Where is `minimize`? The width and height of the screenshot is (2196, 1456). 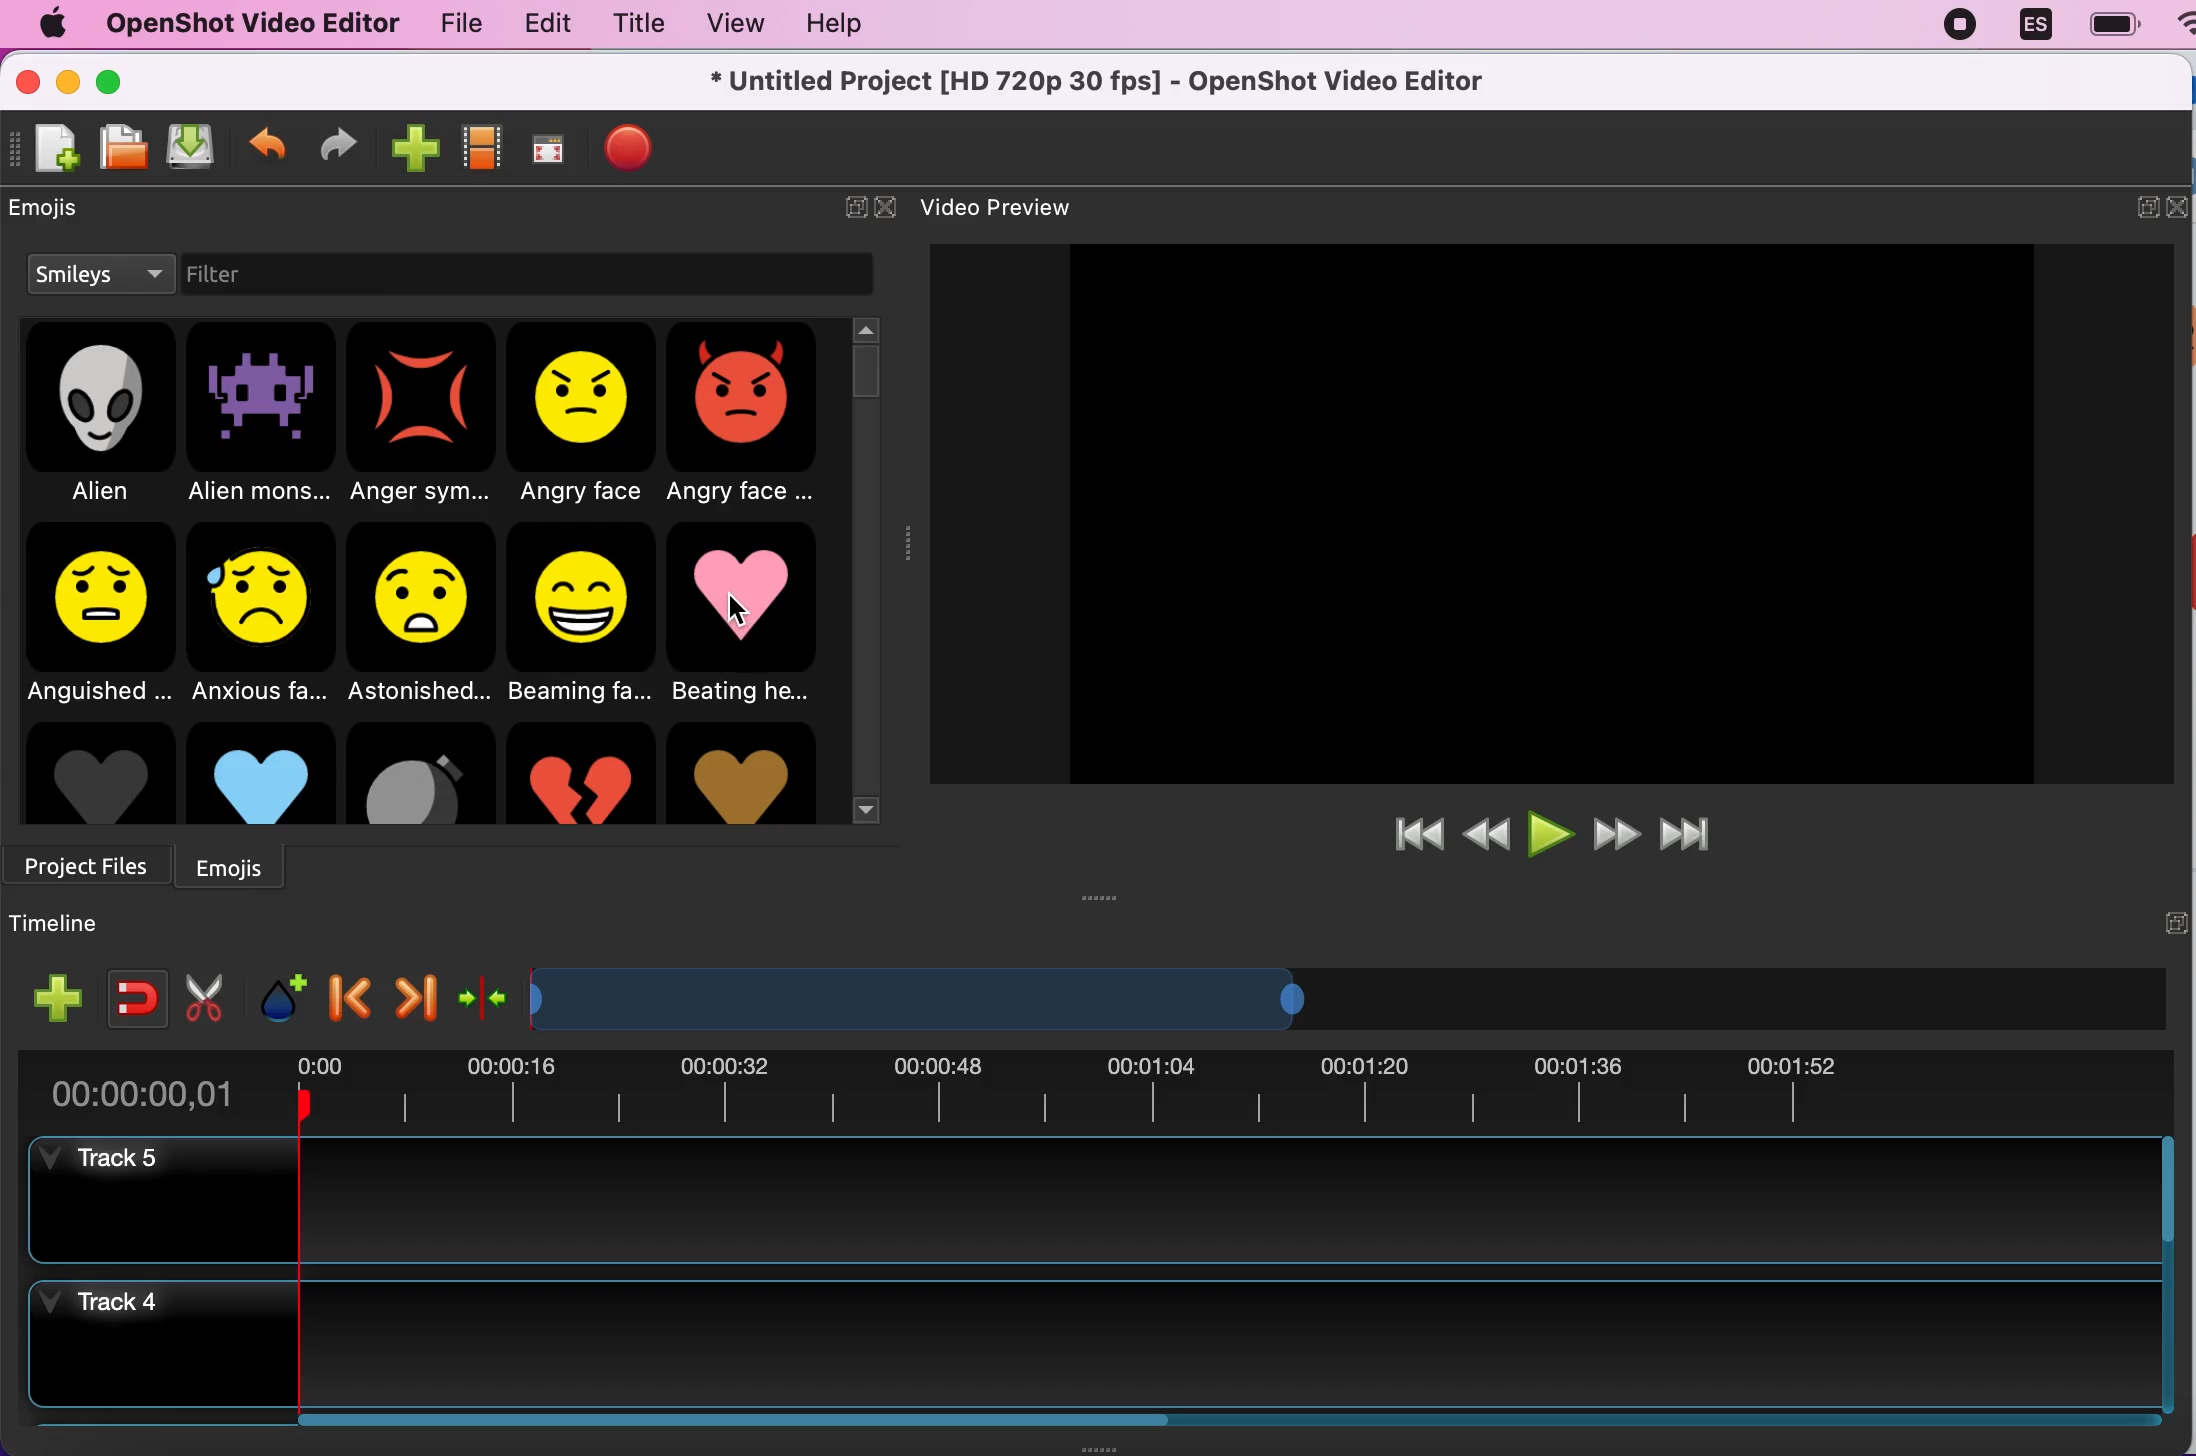
minimize is located at coordinates (70, 85).